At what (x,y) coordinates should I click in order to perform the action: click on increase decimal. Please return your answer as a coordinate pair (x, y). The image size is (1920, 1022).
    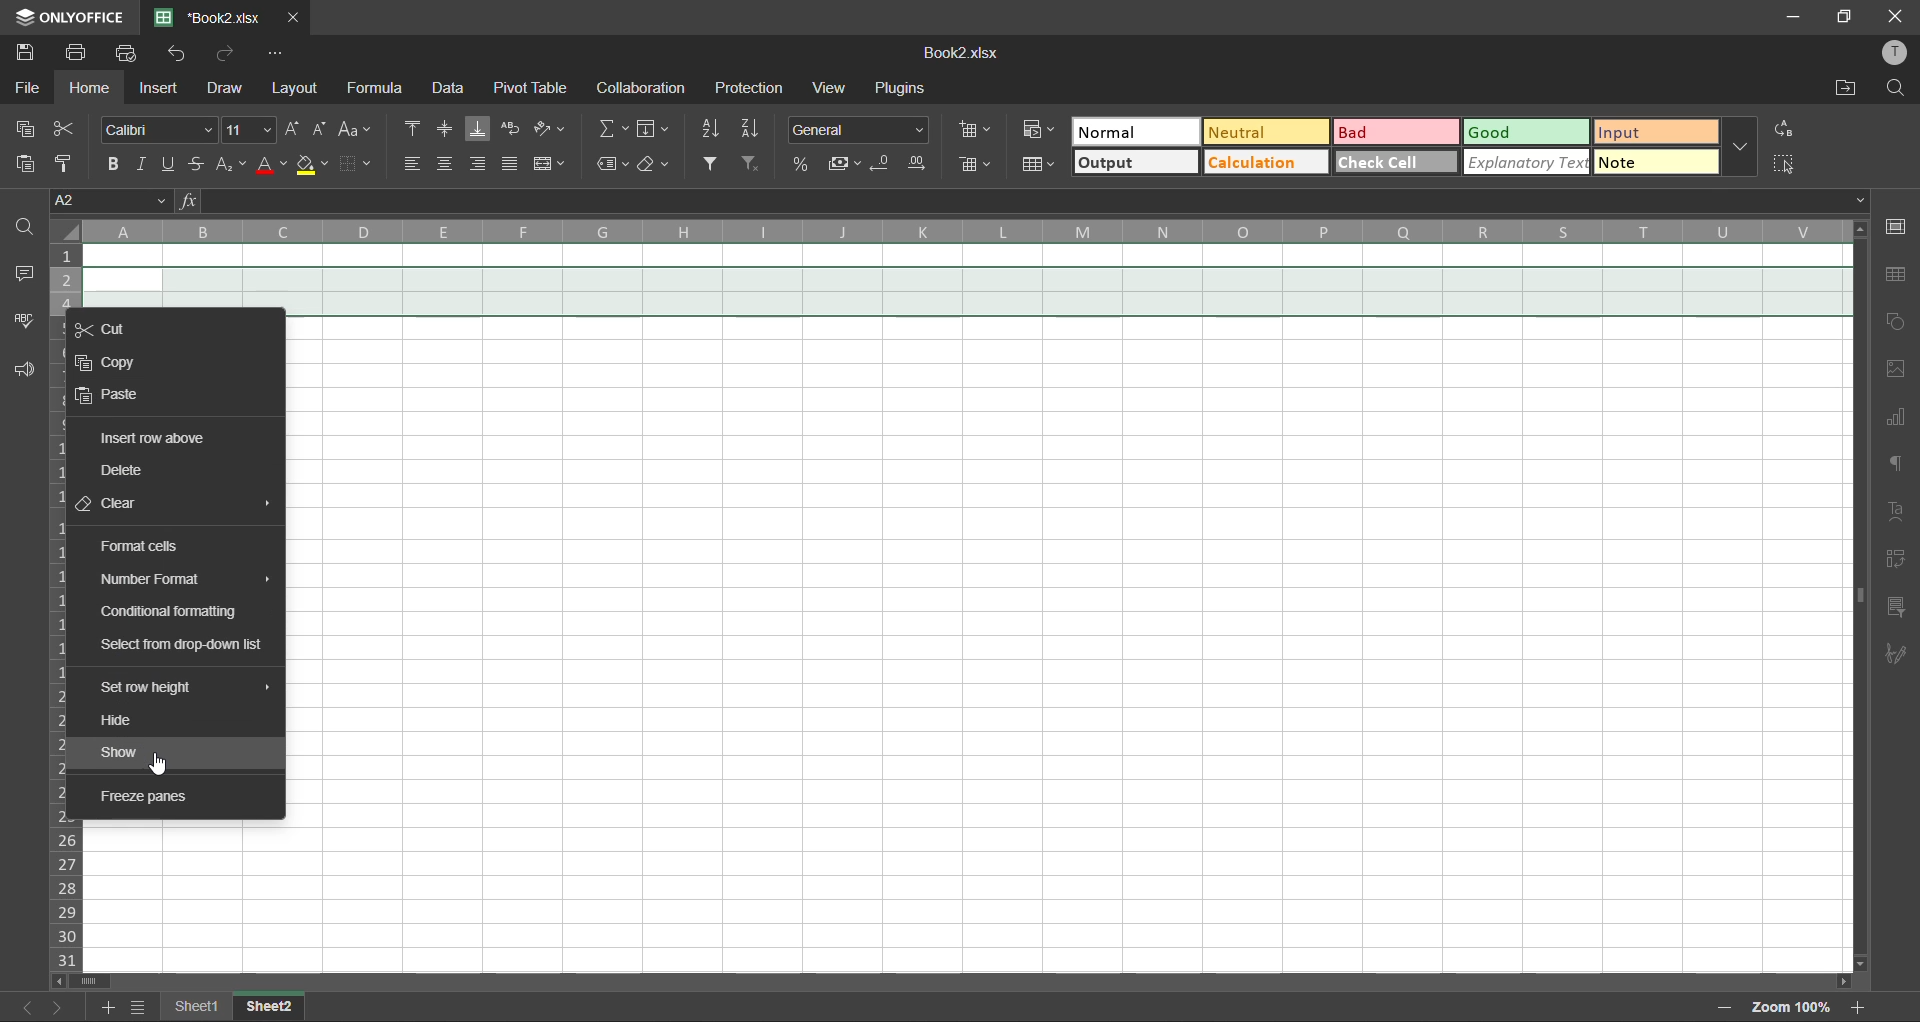
    Looking at the image, I should click on (917, 166).